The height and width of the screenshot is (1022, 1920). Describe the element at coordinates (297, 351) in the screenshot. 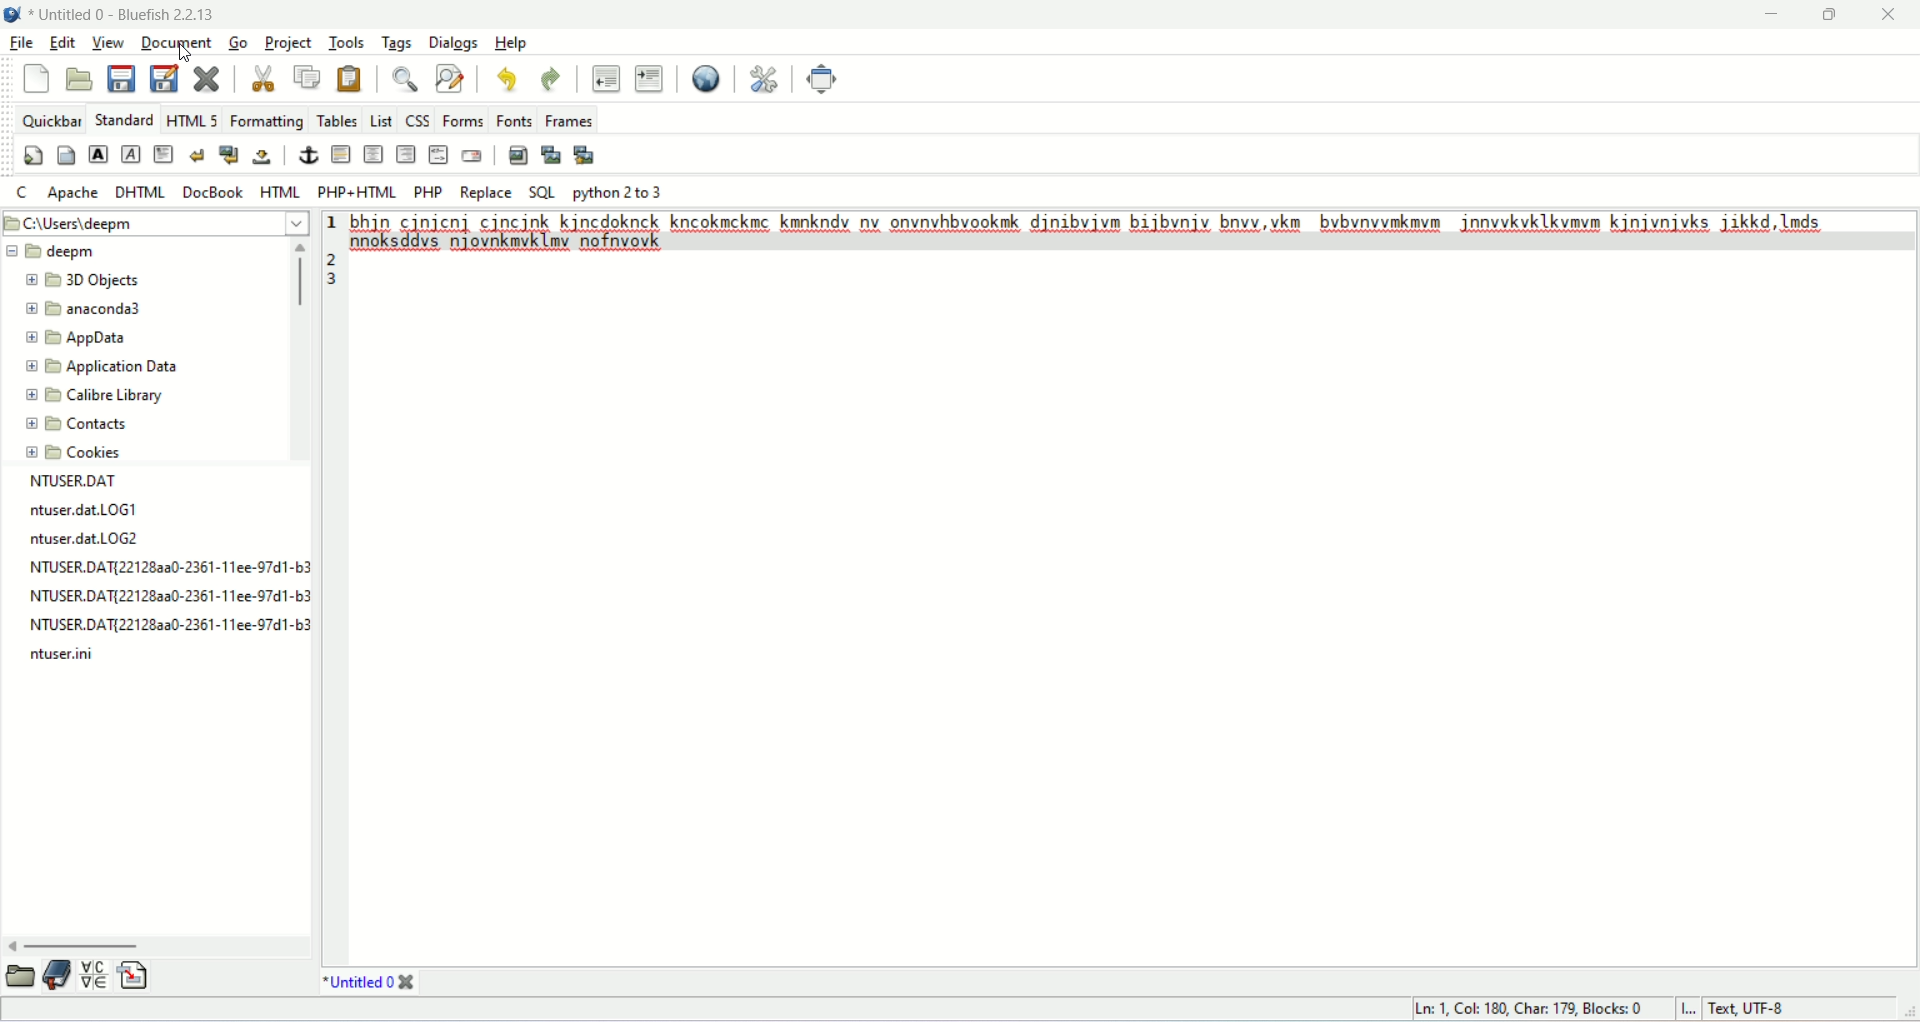

I see `vertical scroll bar` at that location.